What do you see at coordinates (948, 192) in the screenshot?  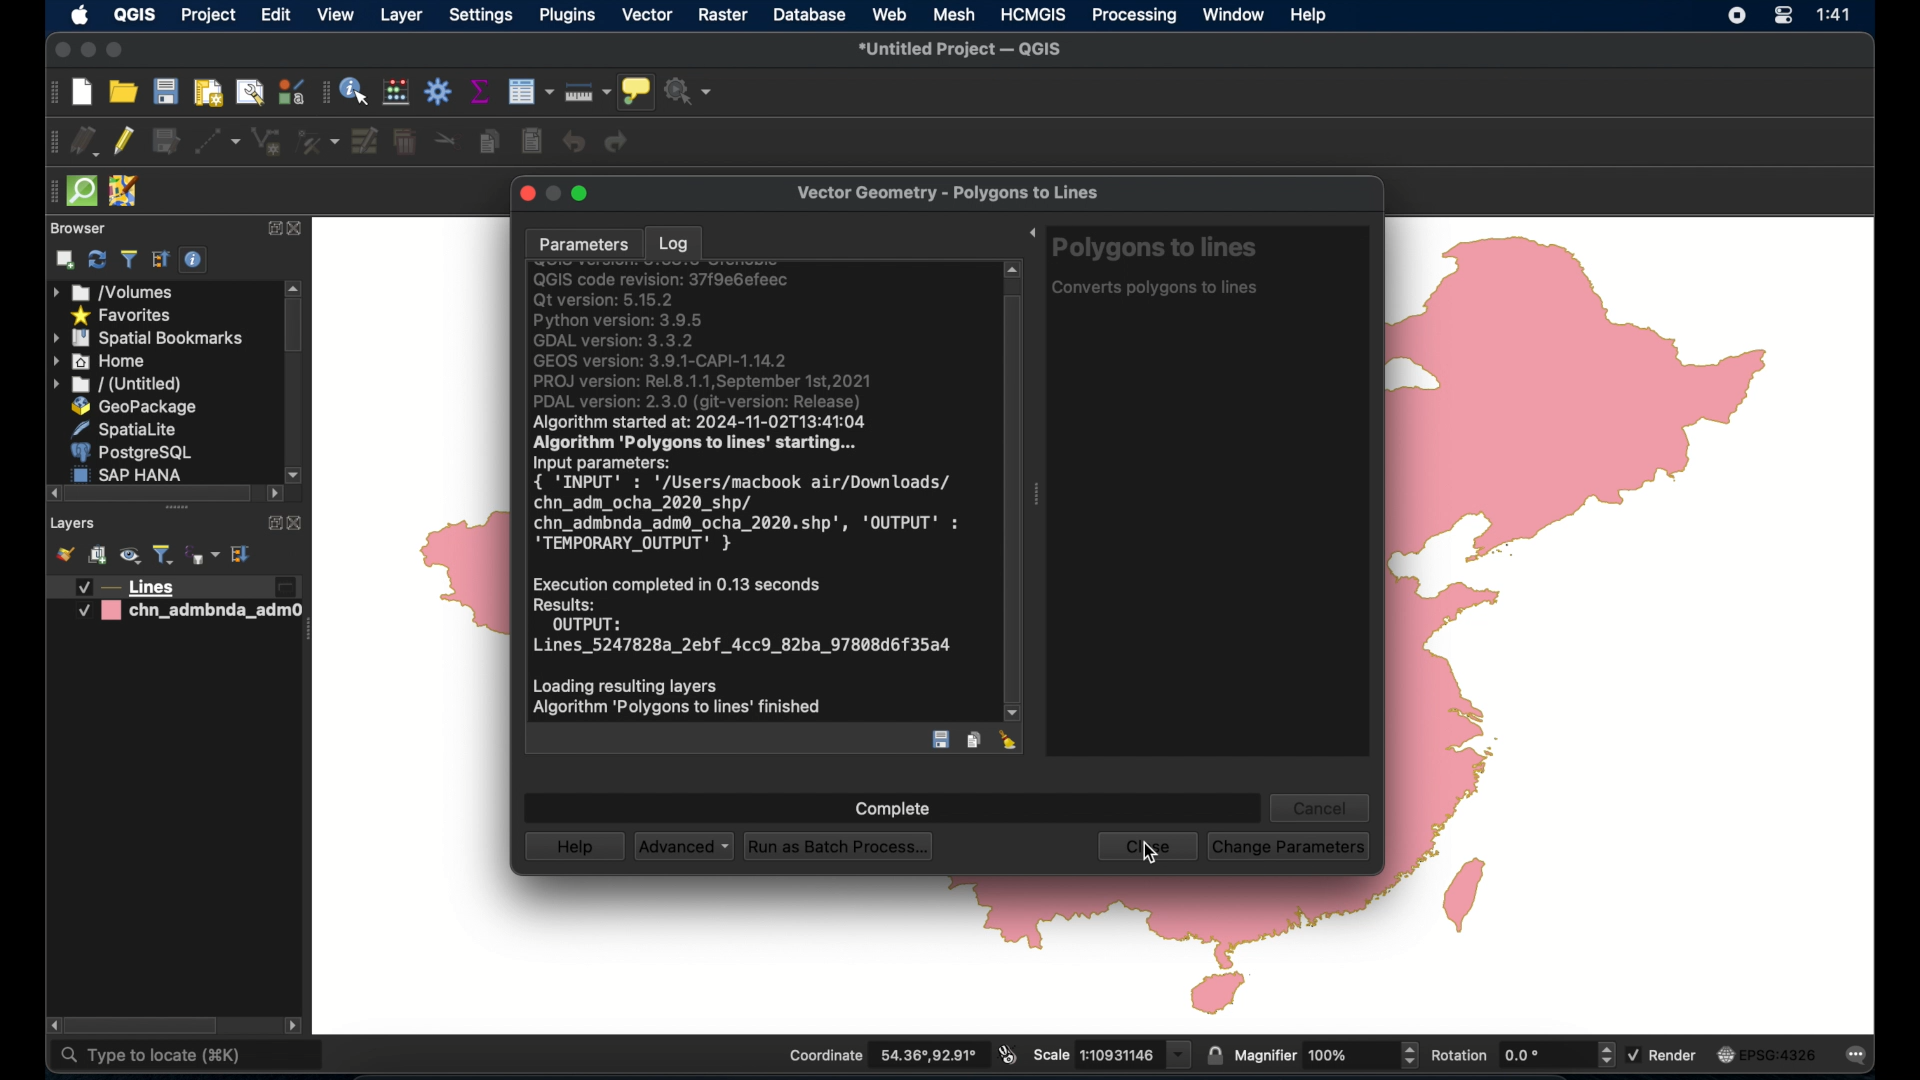 I see `vector geometry - polygons to lines` at bounding box center [948, 192].